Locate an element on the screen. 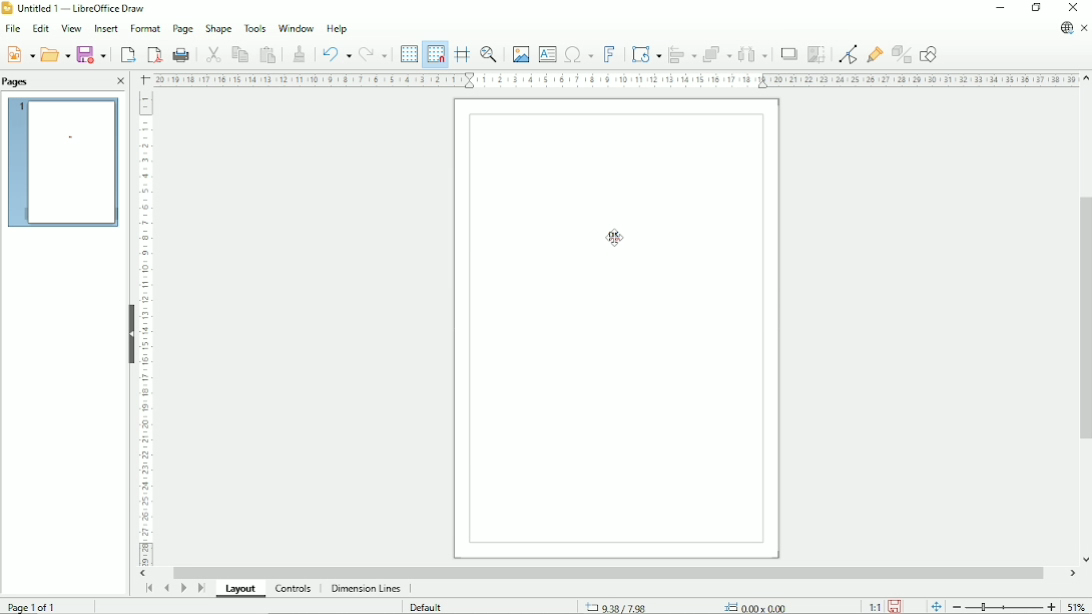 This screenshot has width=1092, height=614. Save is located at coordinates (93, 54).